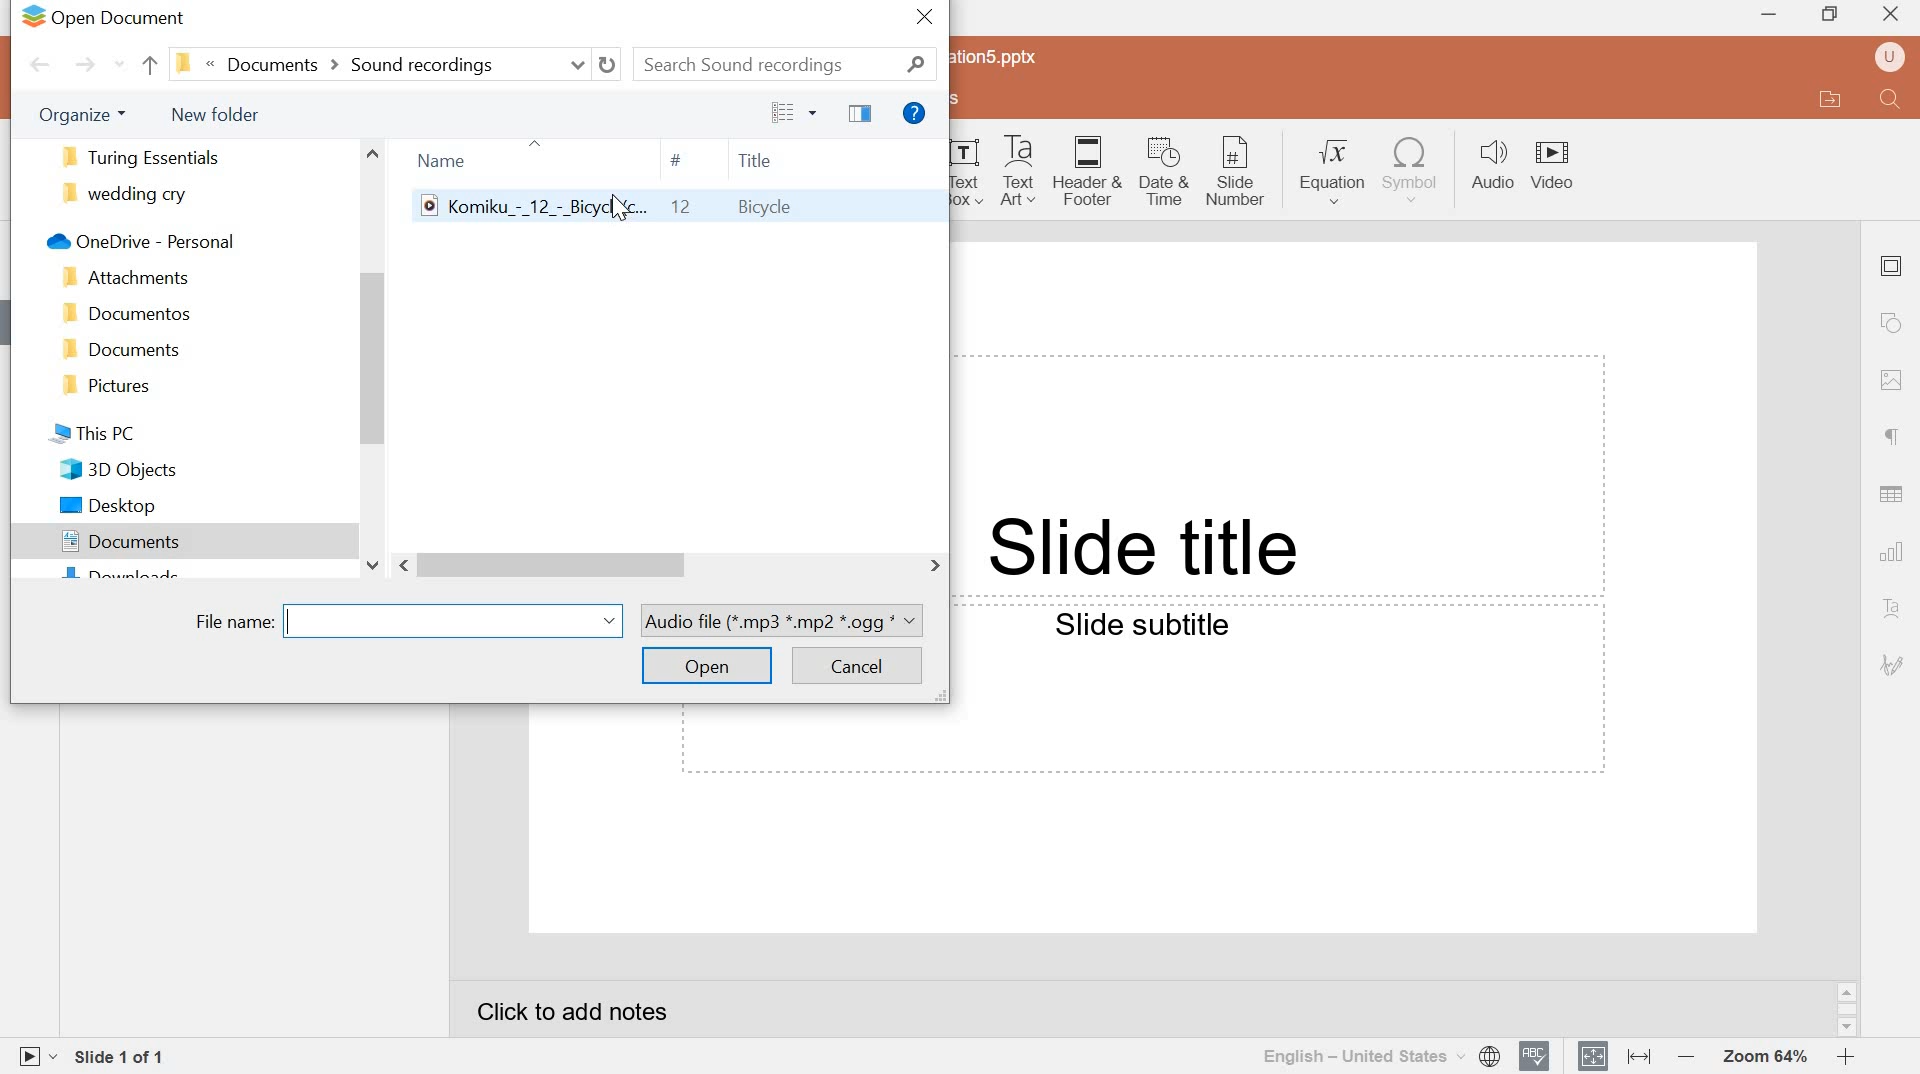 This screenshot has width=1920, height=1074. Describe the element at coordinates (1889, 324) in the screenshot. I see `shape settings` at that location.